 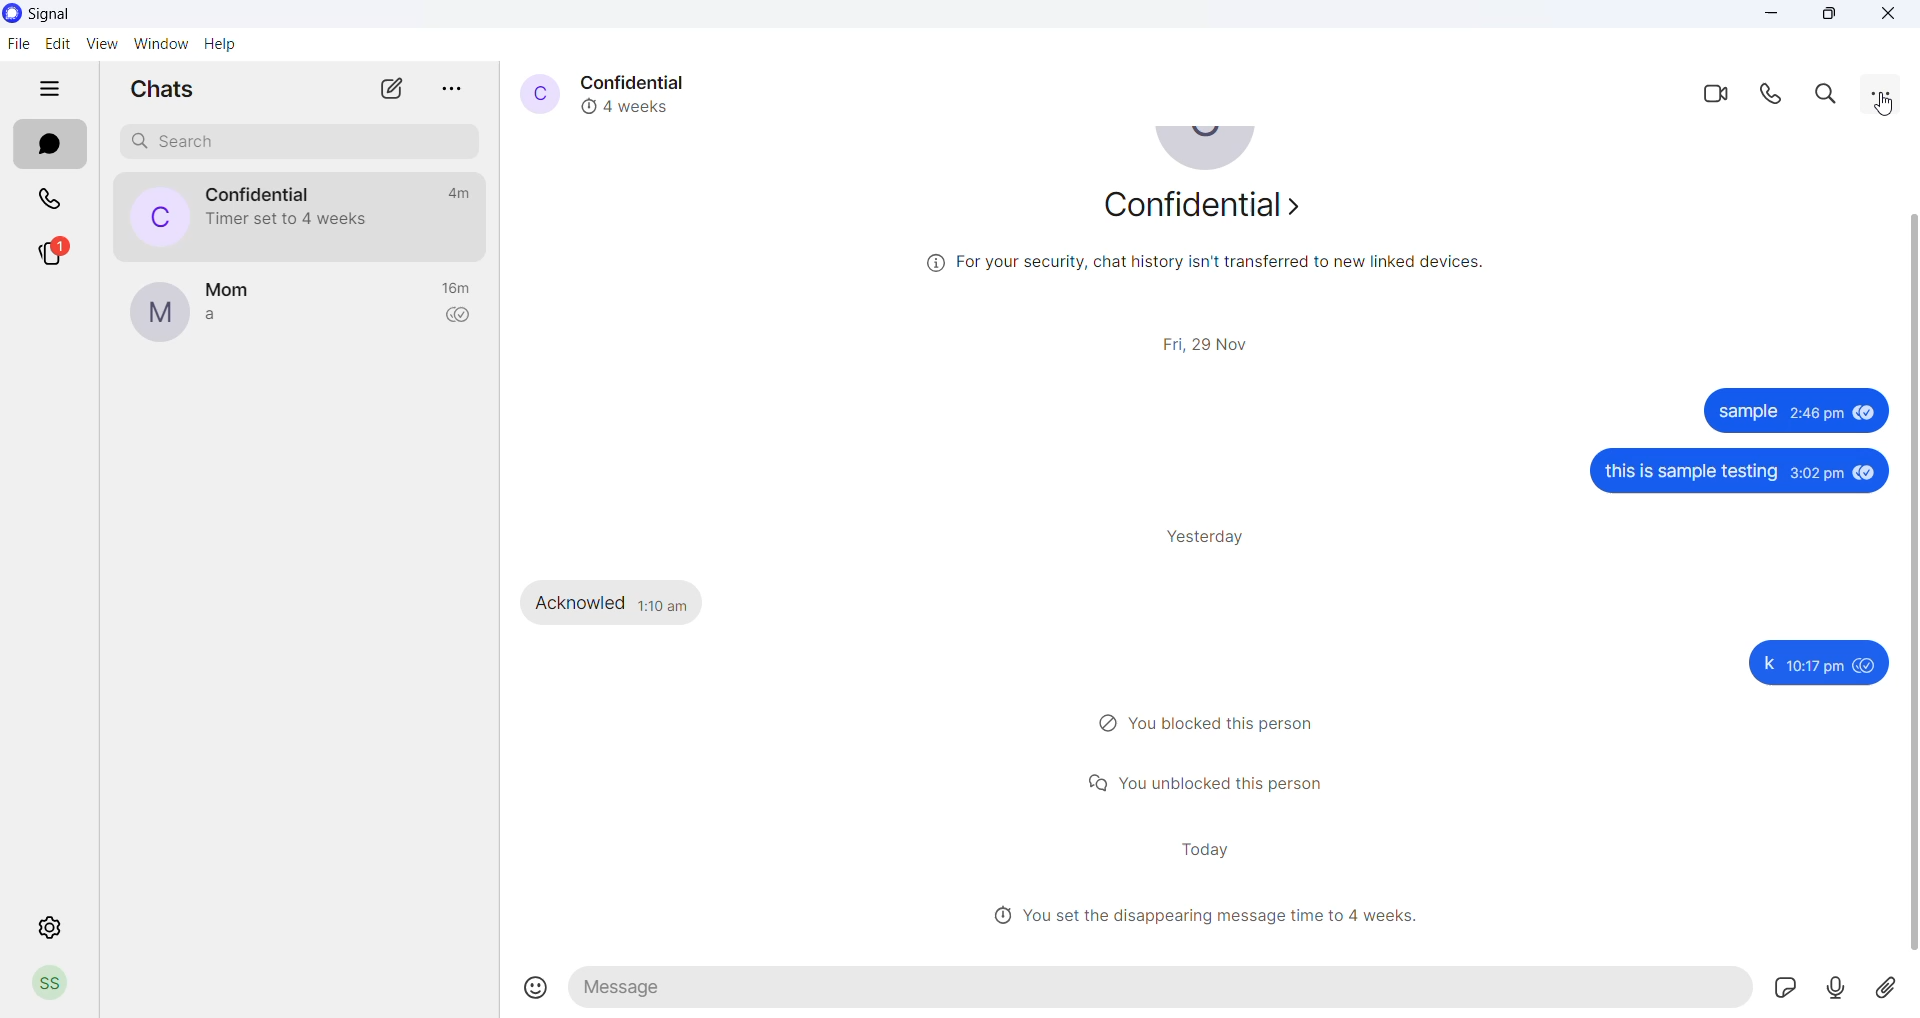 I want to click on contact, so click(x=232, y=288).